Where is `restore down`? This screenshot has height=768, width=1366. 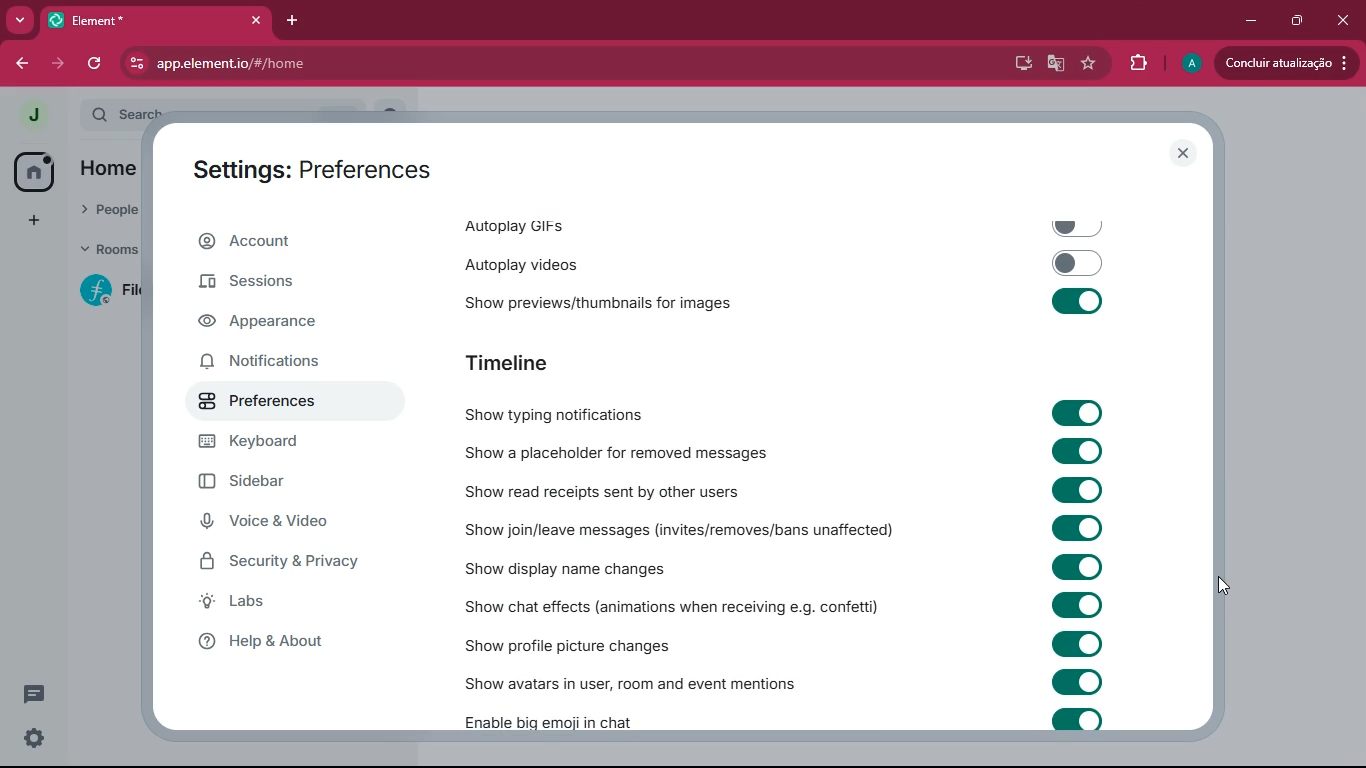
restore down is located at coordinates (1296, 22).